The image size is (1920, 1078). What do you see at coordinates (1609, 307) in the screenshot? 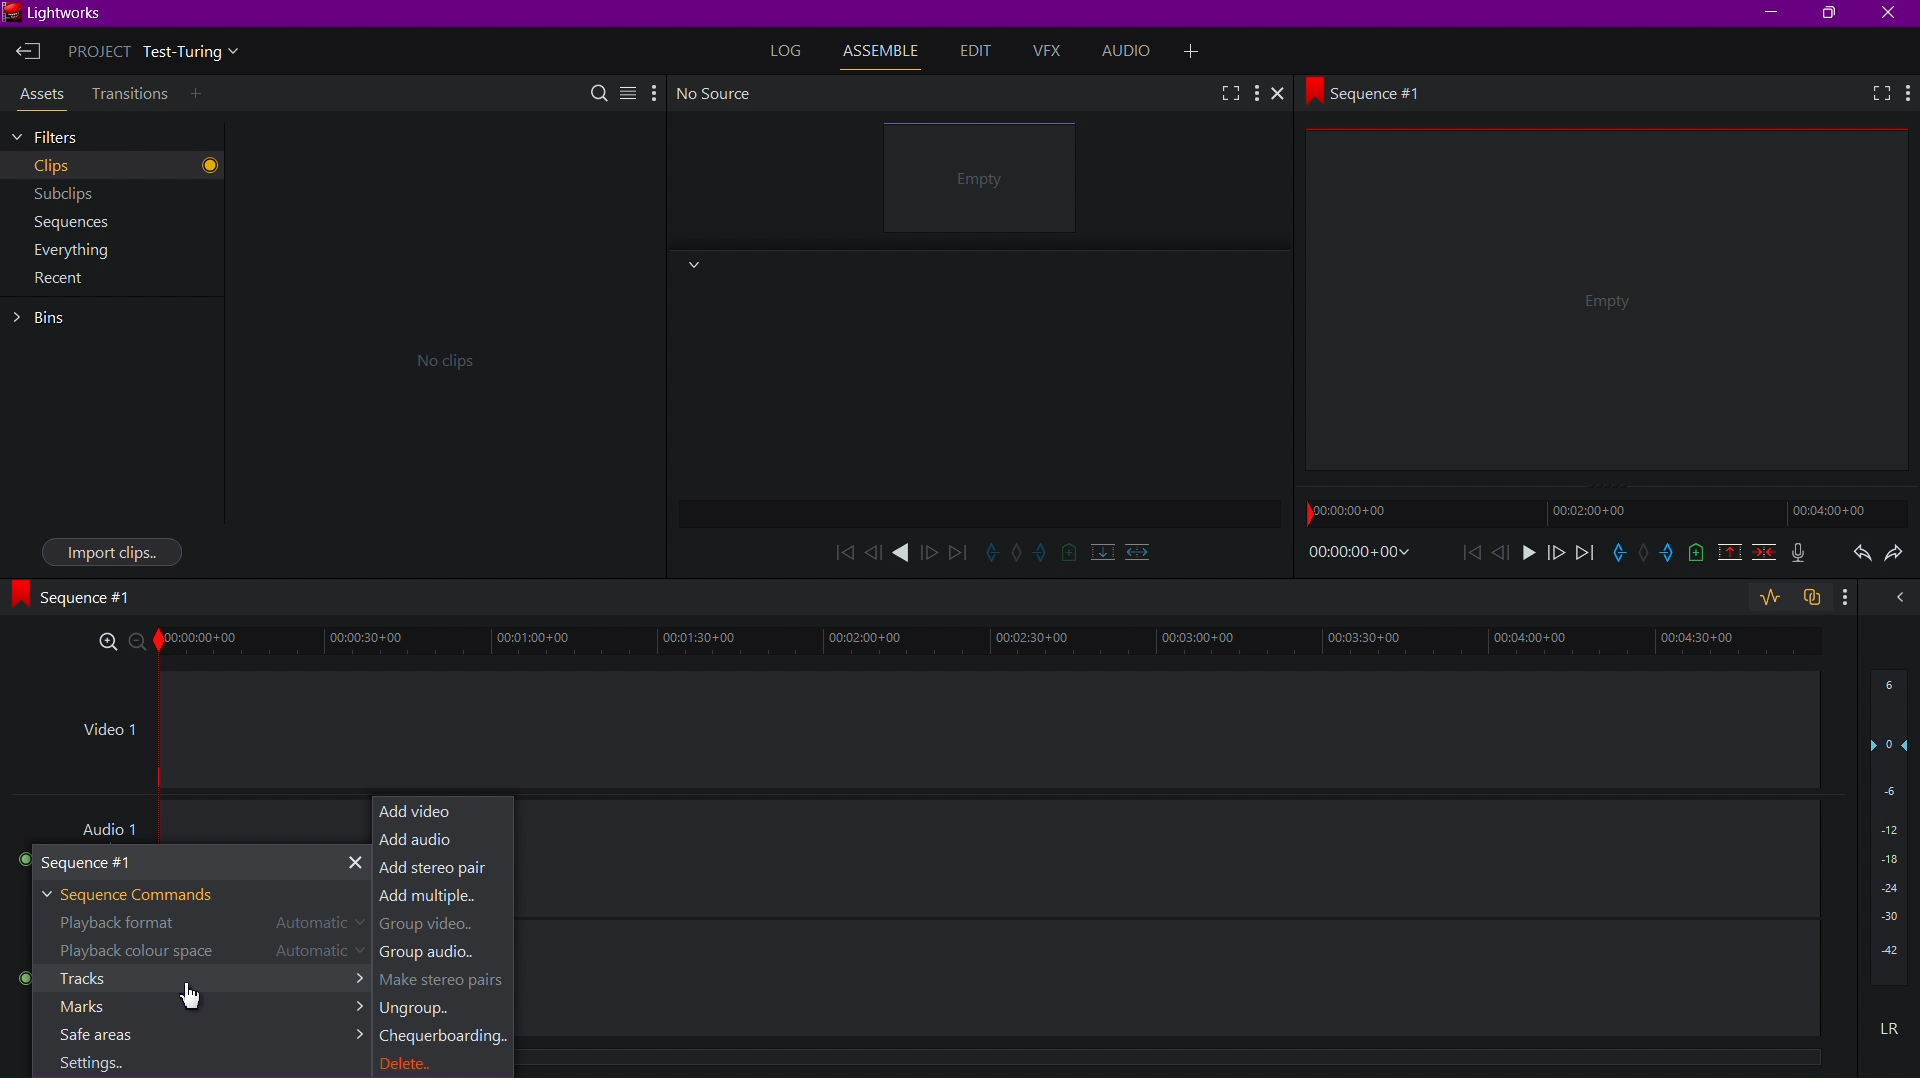
I see `Sequence View` at bounding box center [1609, 307].